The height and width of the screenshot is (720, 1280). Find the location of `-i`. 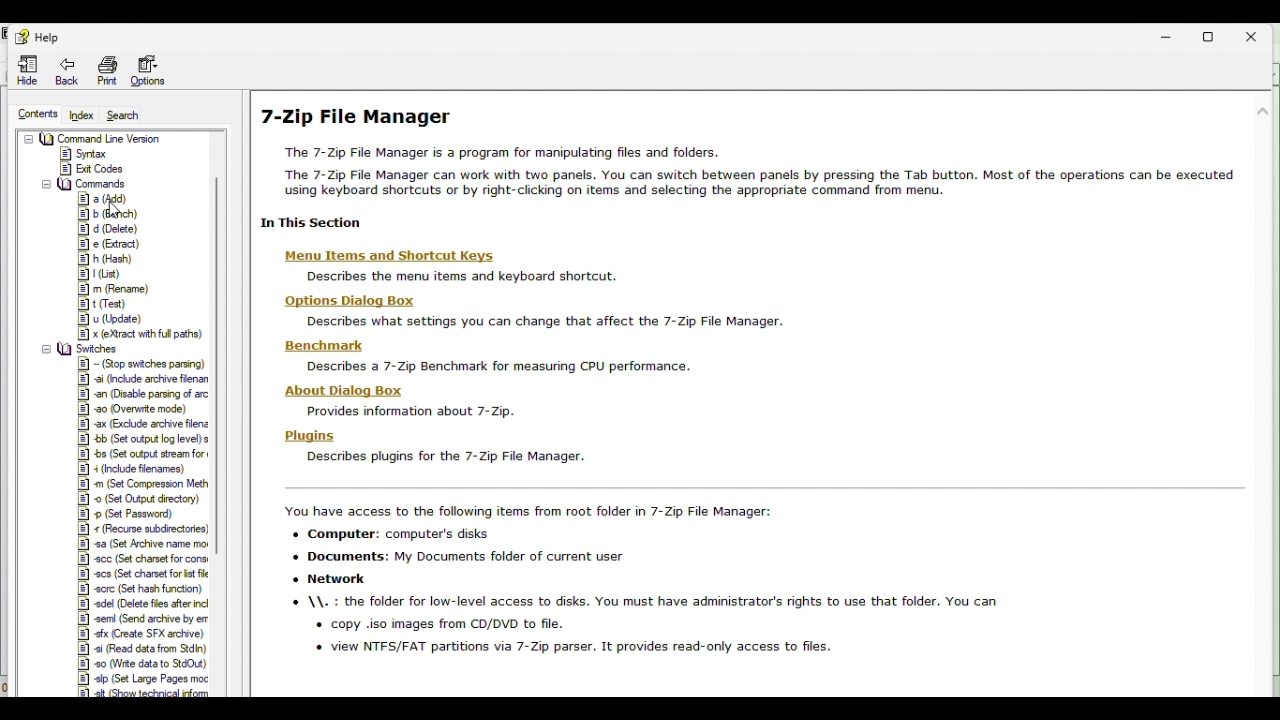

-i is located at coordinates (140, 469).